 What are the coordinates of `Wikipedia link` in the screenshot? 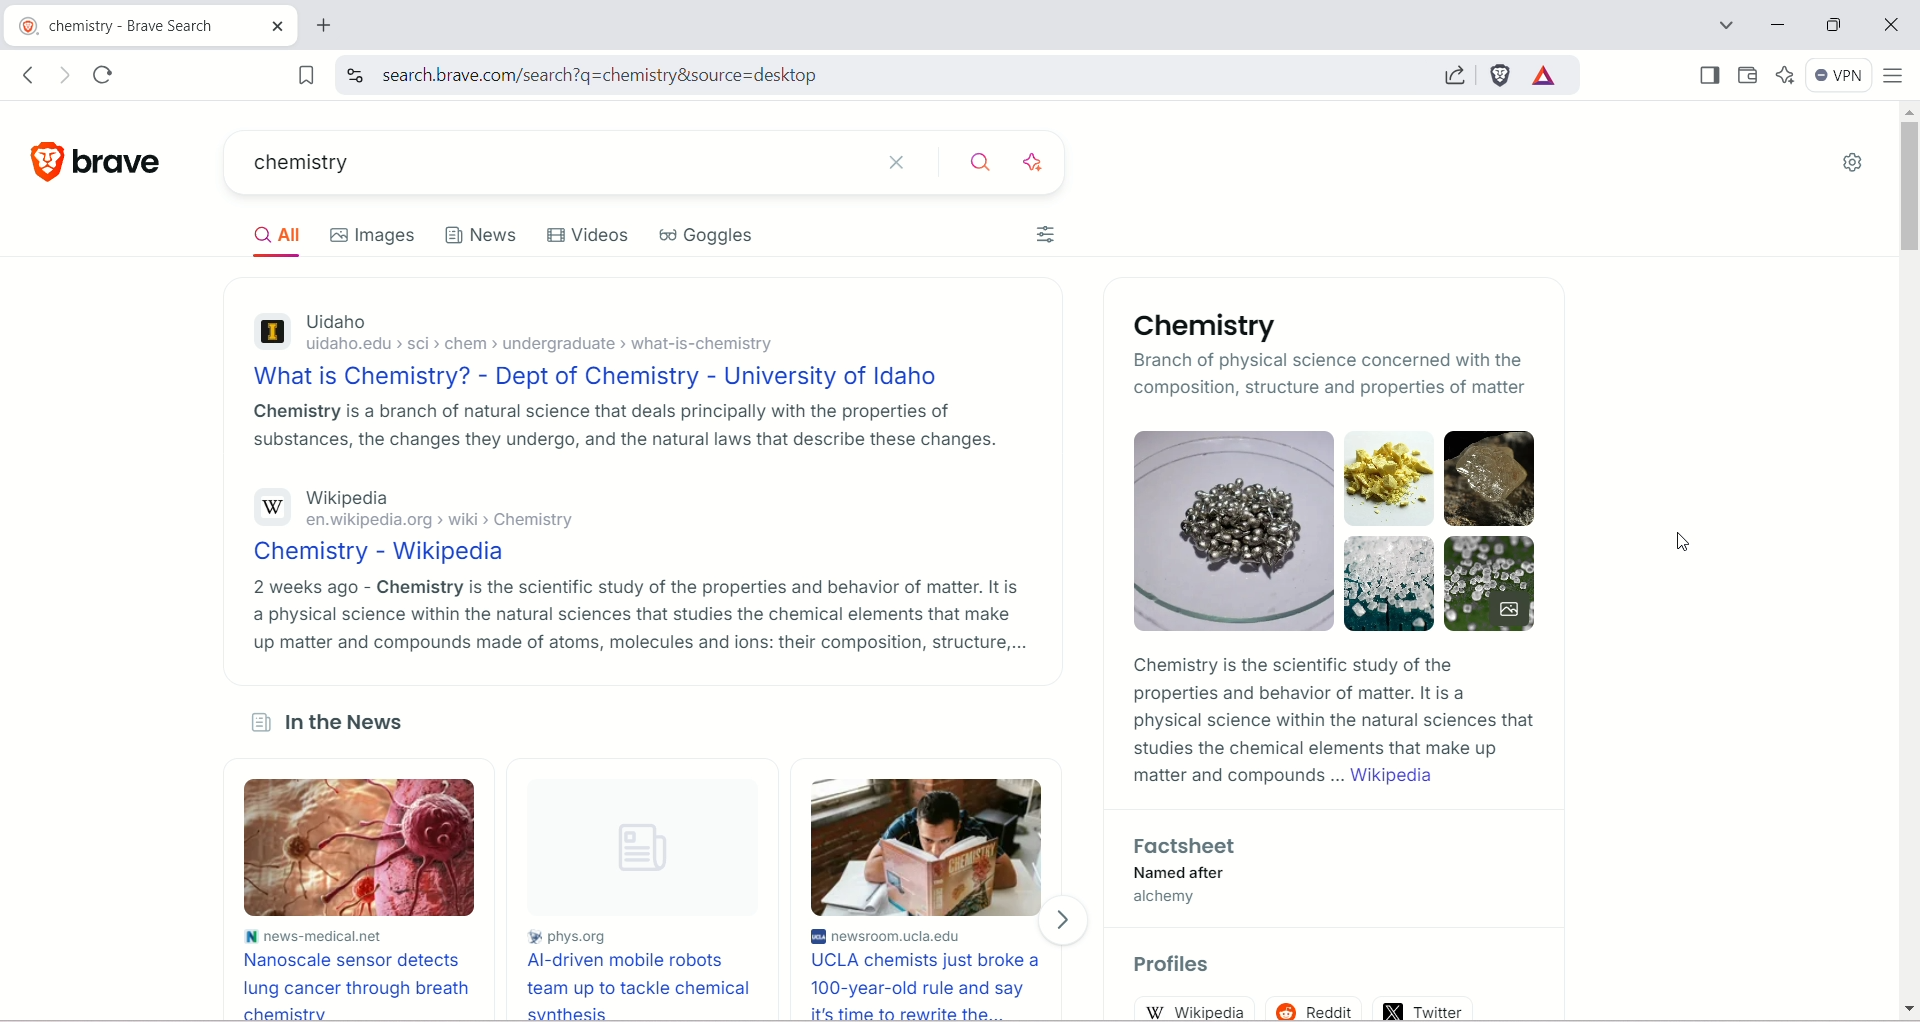 It's located at (1398, 777).